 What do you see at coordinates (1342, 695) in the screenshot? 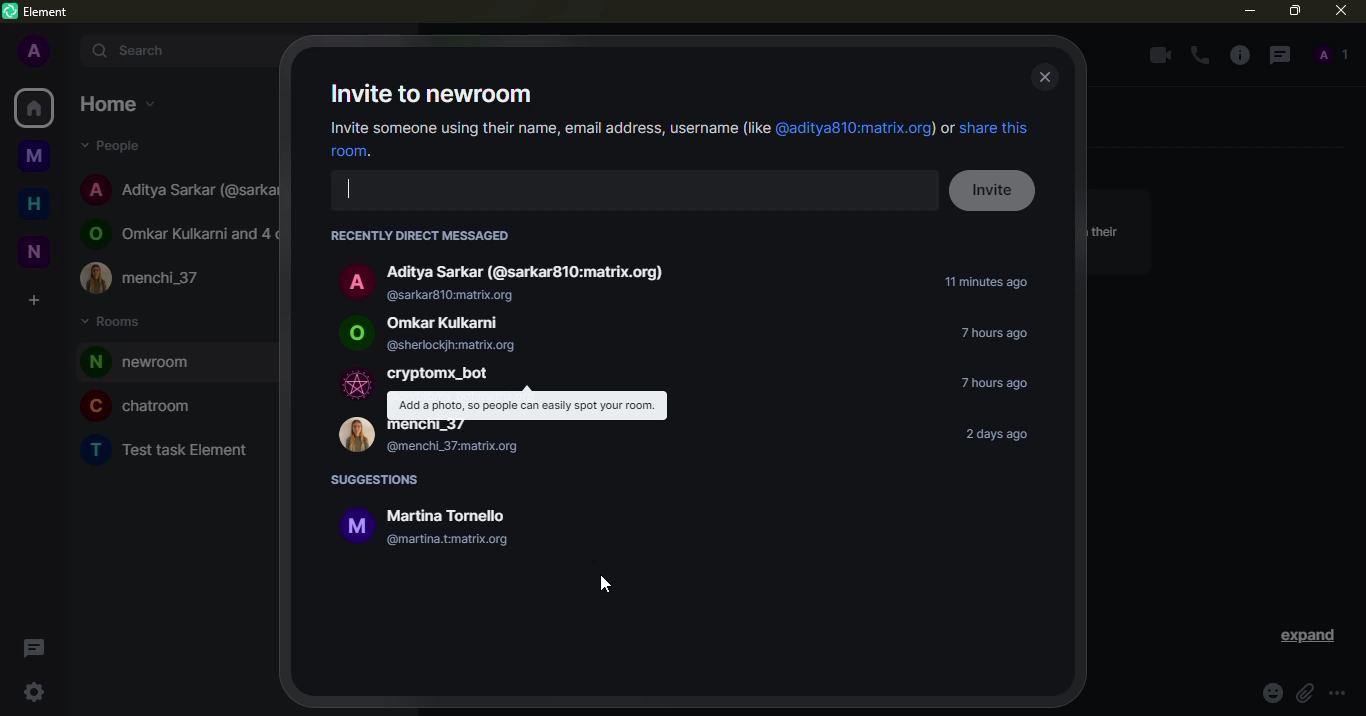
I see `more` at bounding box center [1342, 695].